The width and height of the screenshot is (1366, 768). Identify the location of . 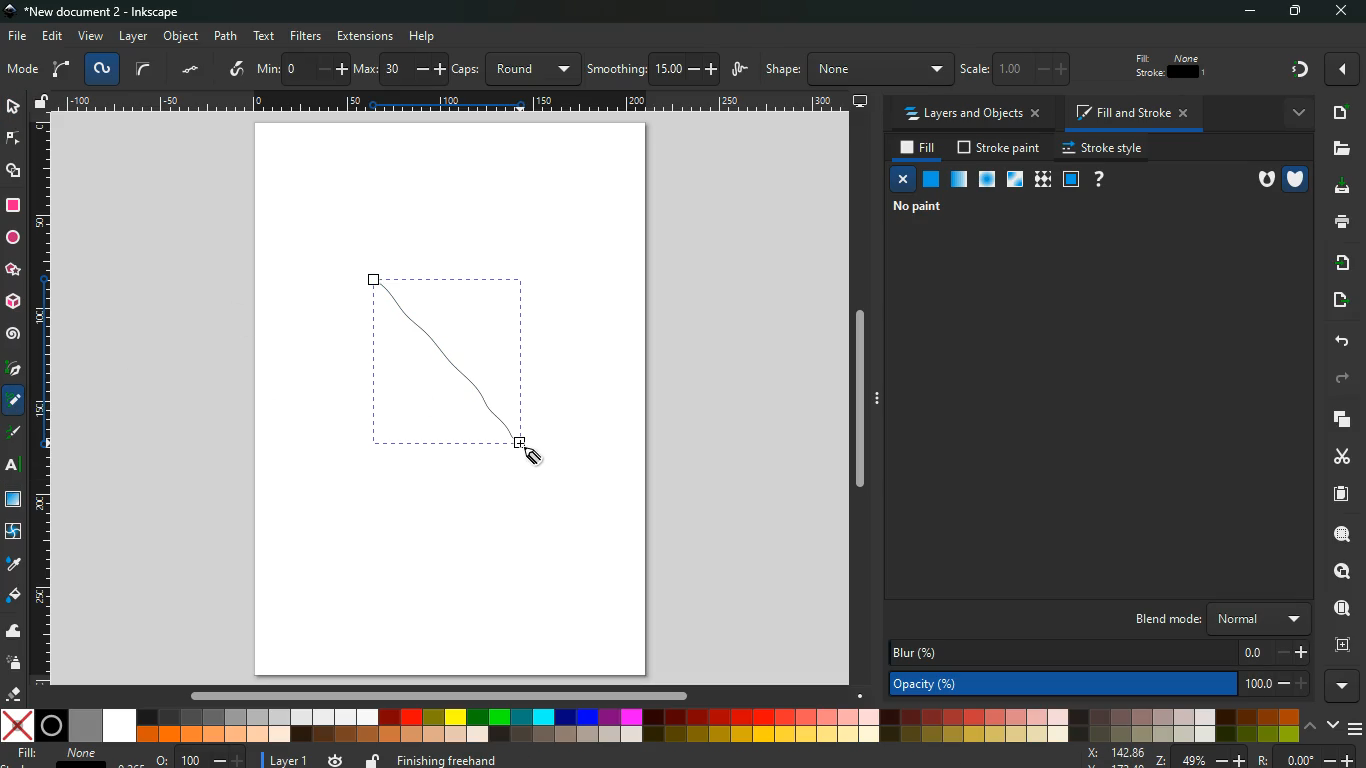
(453, 101).